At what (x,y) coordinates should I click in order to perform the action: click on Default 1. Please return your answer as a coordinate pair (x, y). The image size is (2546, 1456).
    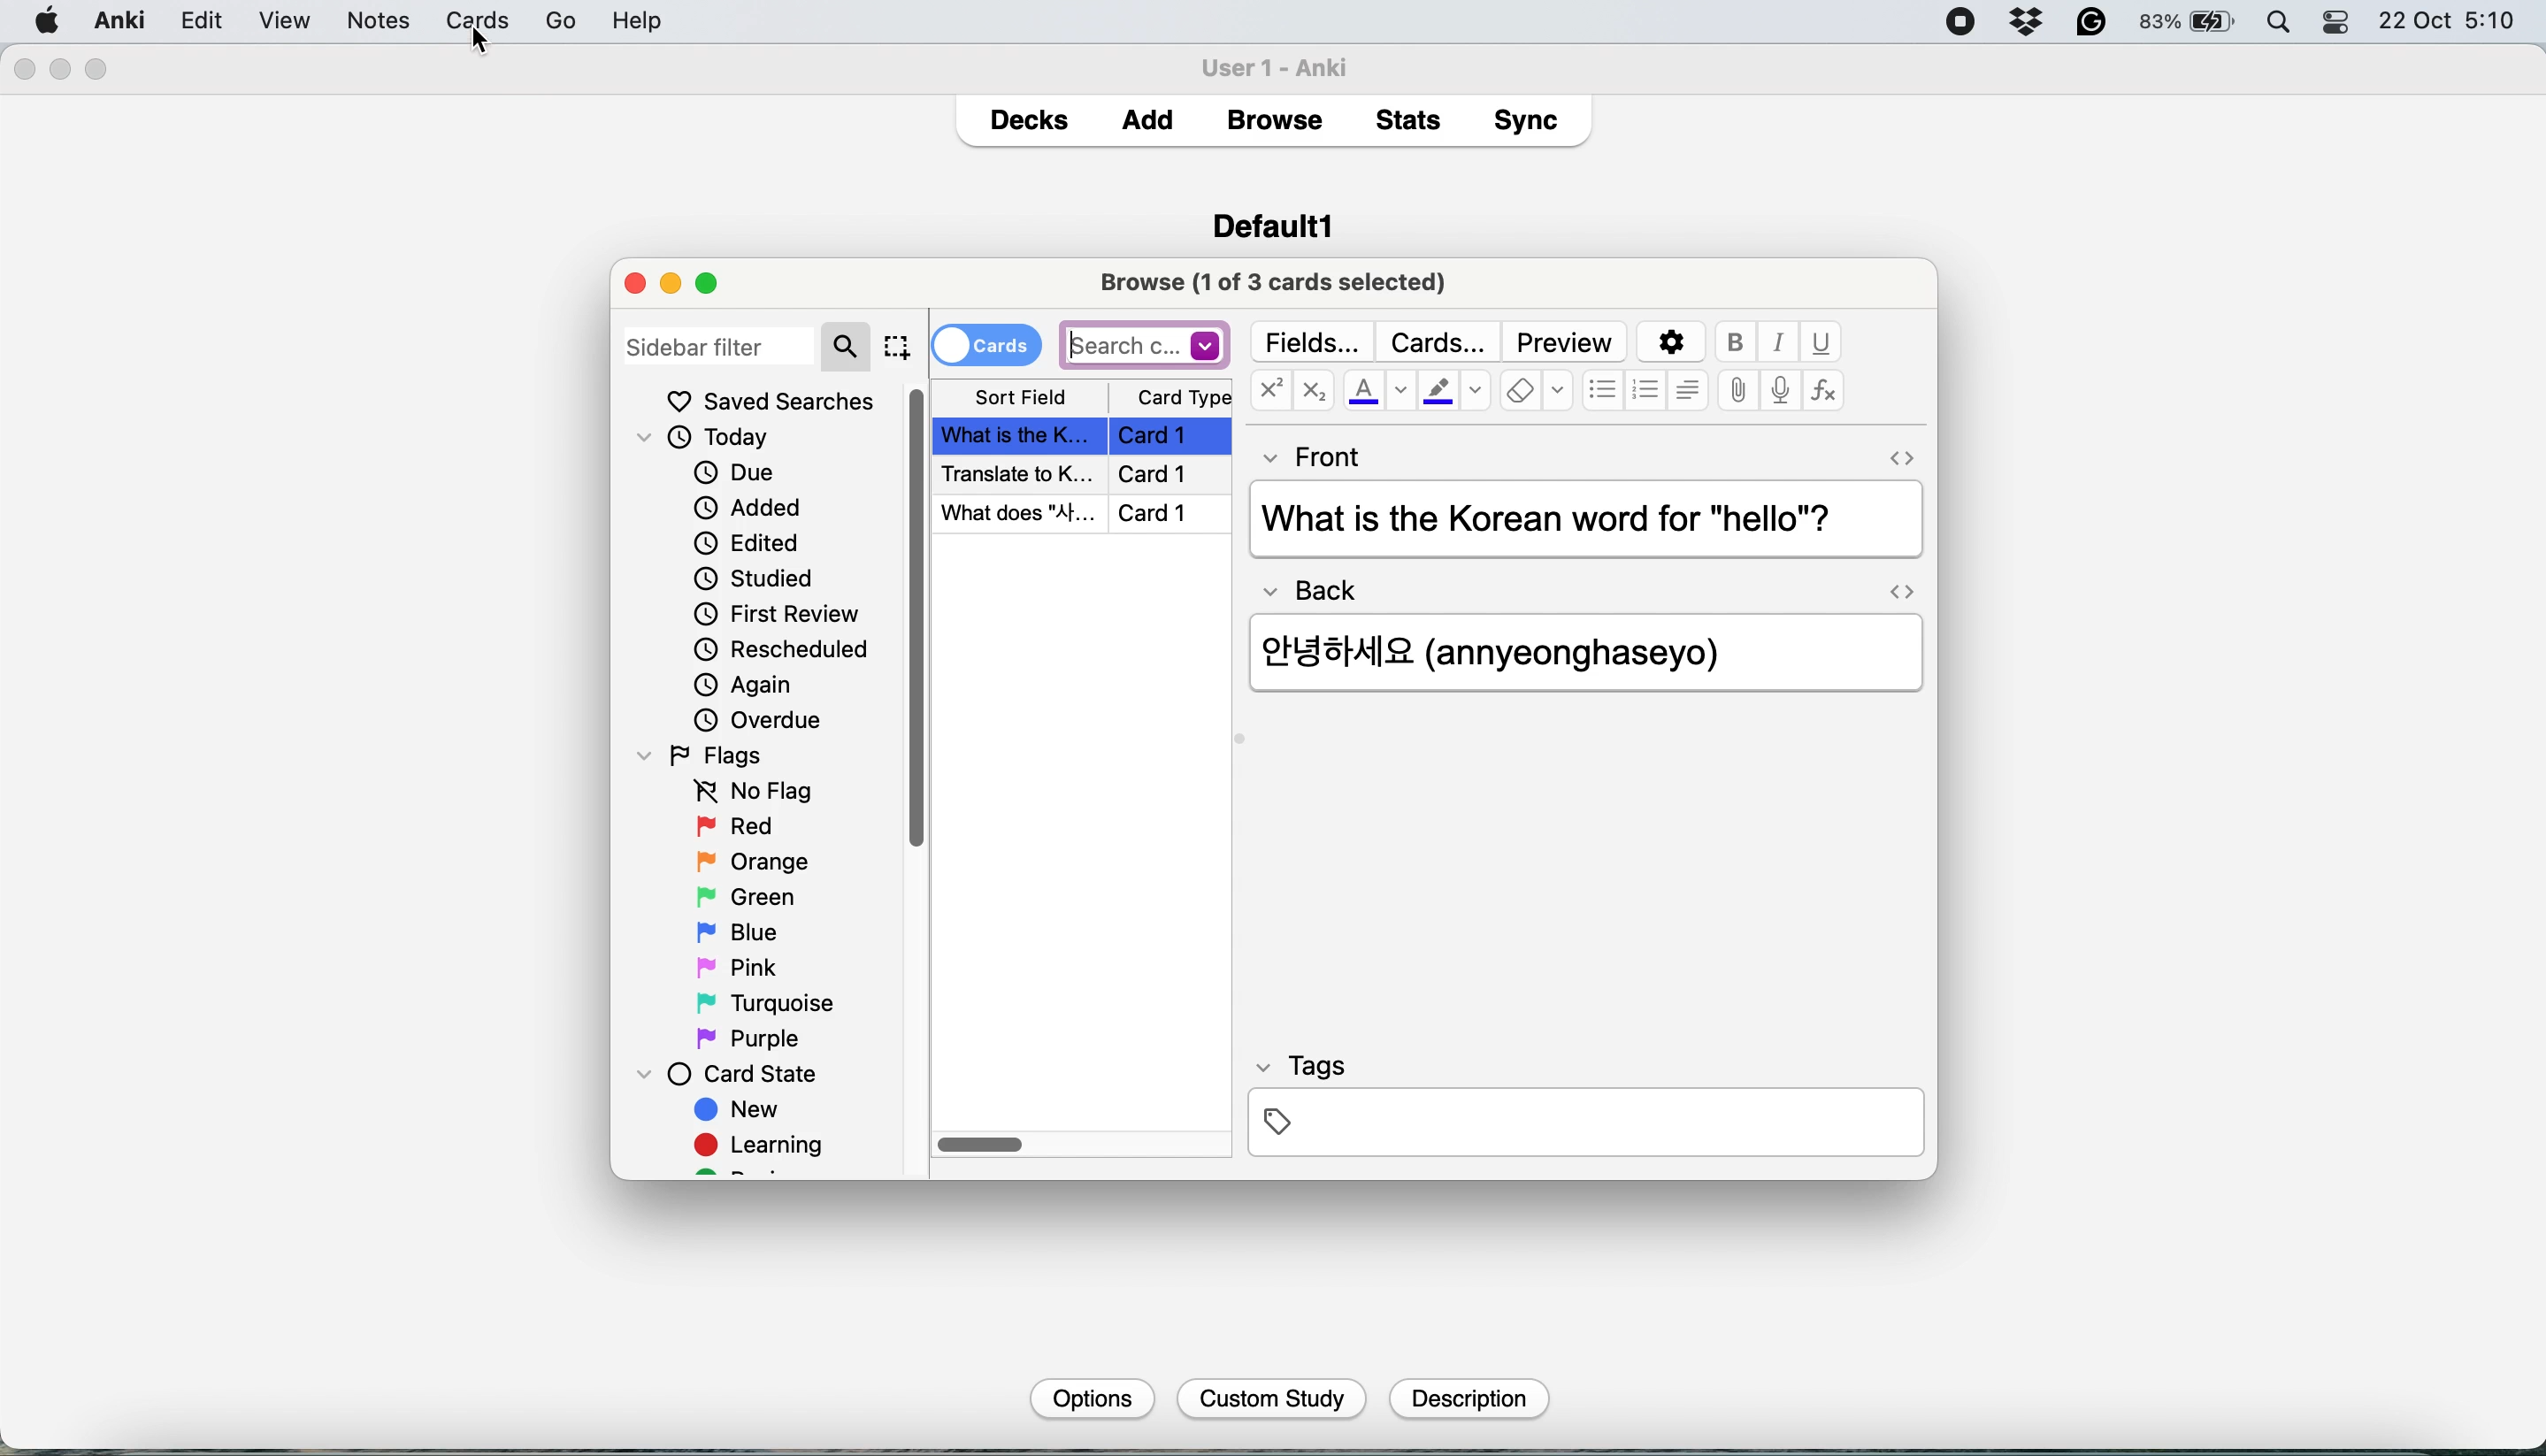
    Looking at the image, I should click on (1273, 223).